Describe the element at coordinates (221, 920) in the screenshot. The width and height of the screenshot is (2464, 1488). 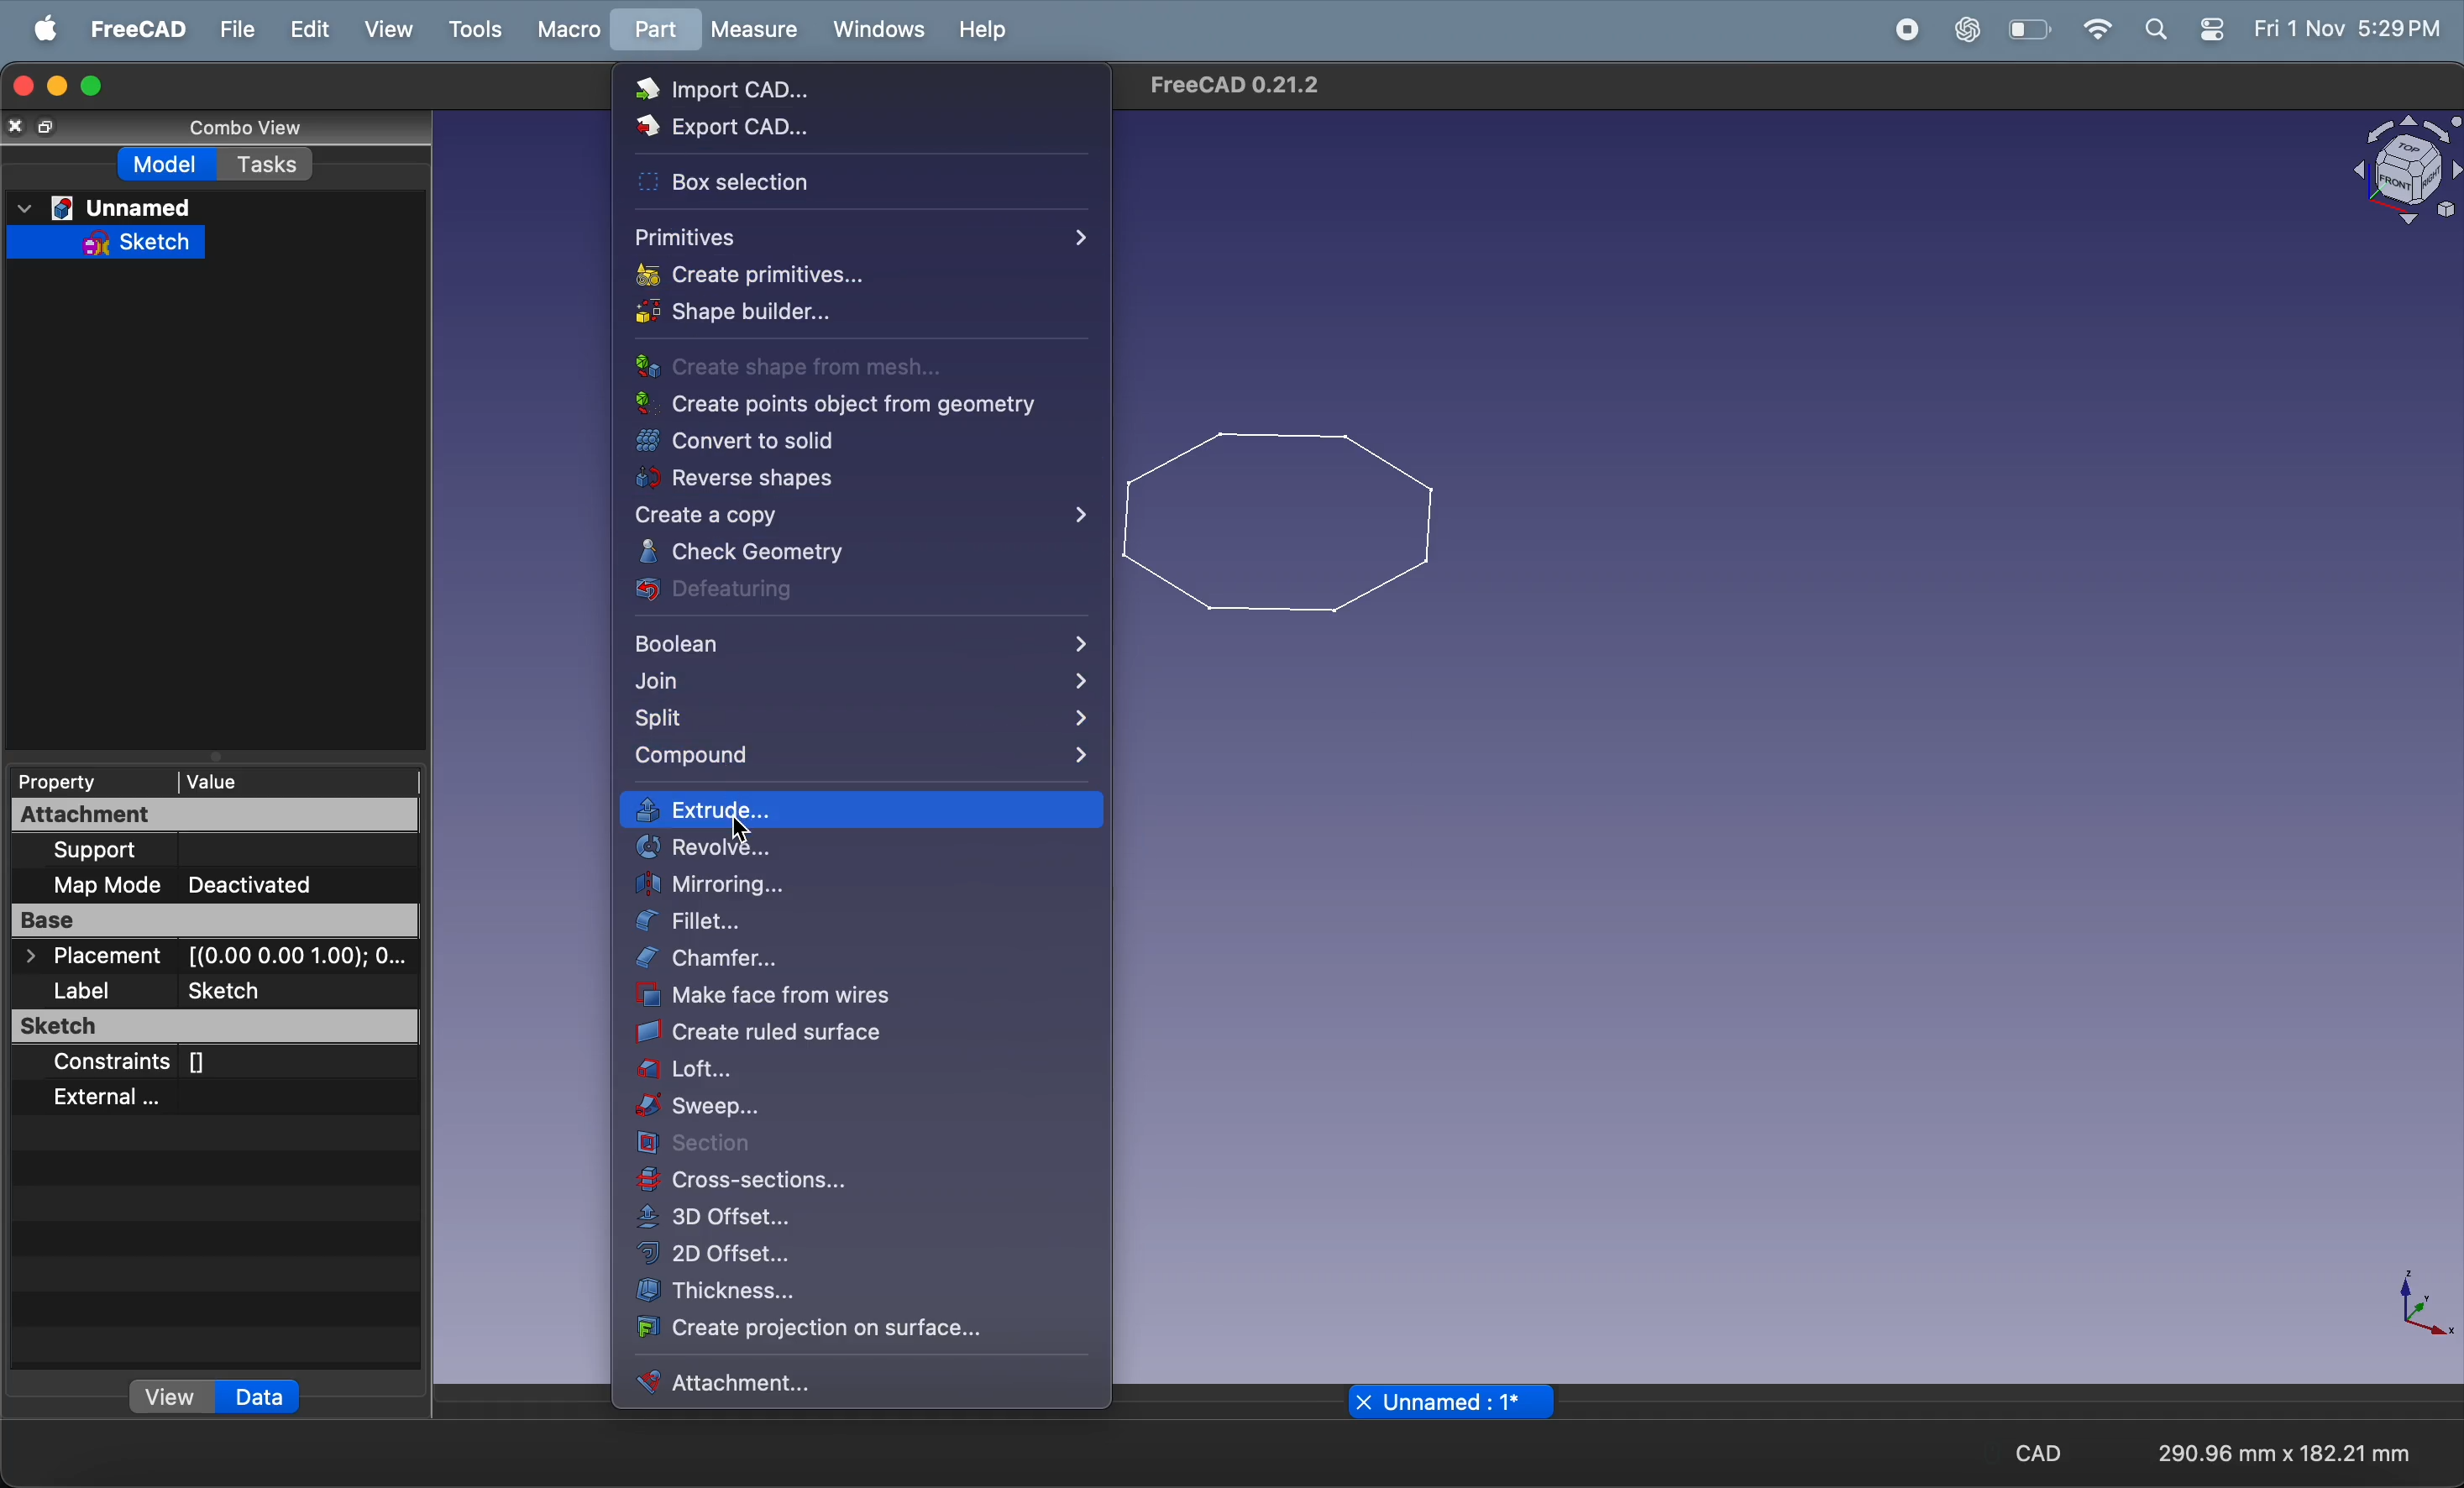
I see `base` at that location.